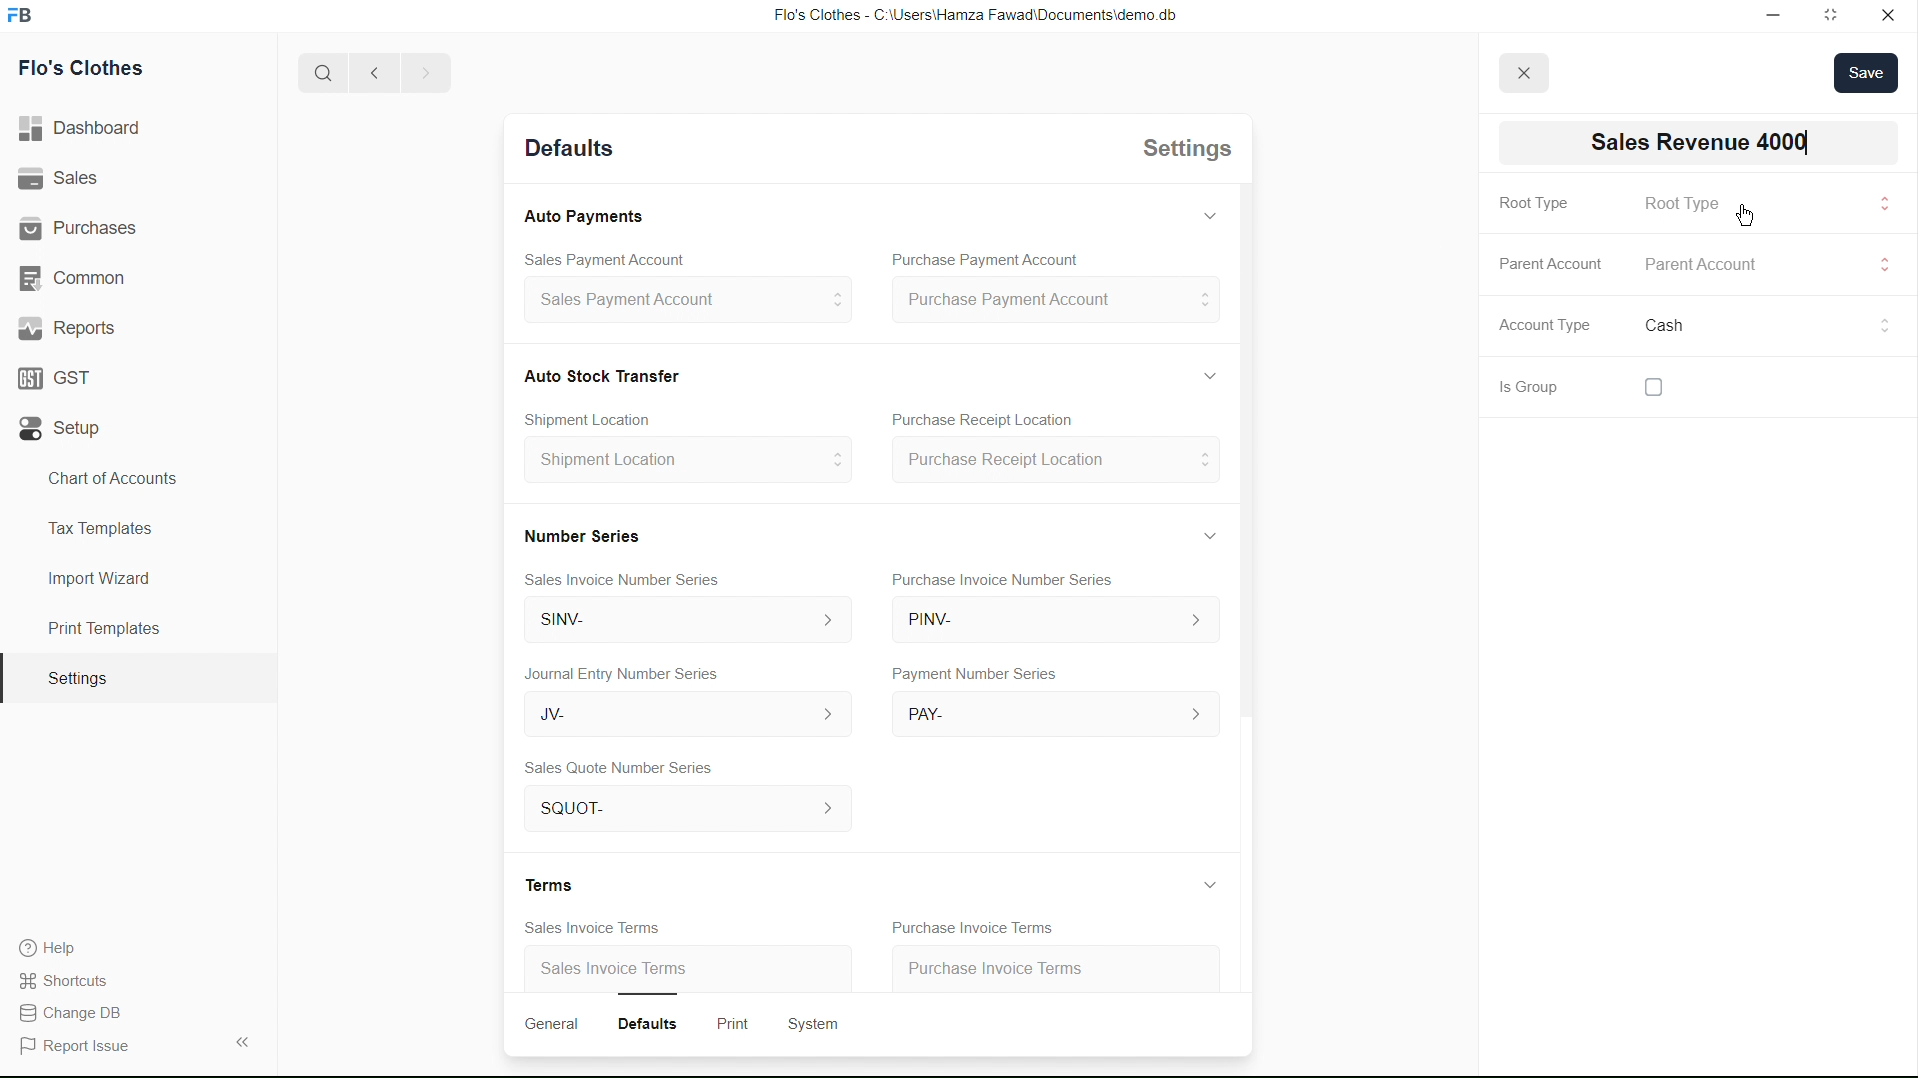  Describe the element at coordinates (87, 129) in the screenshot. I see `Dashboard` at that location.